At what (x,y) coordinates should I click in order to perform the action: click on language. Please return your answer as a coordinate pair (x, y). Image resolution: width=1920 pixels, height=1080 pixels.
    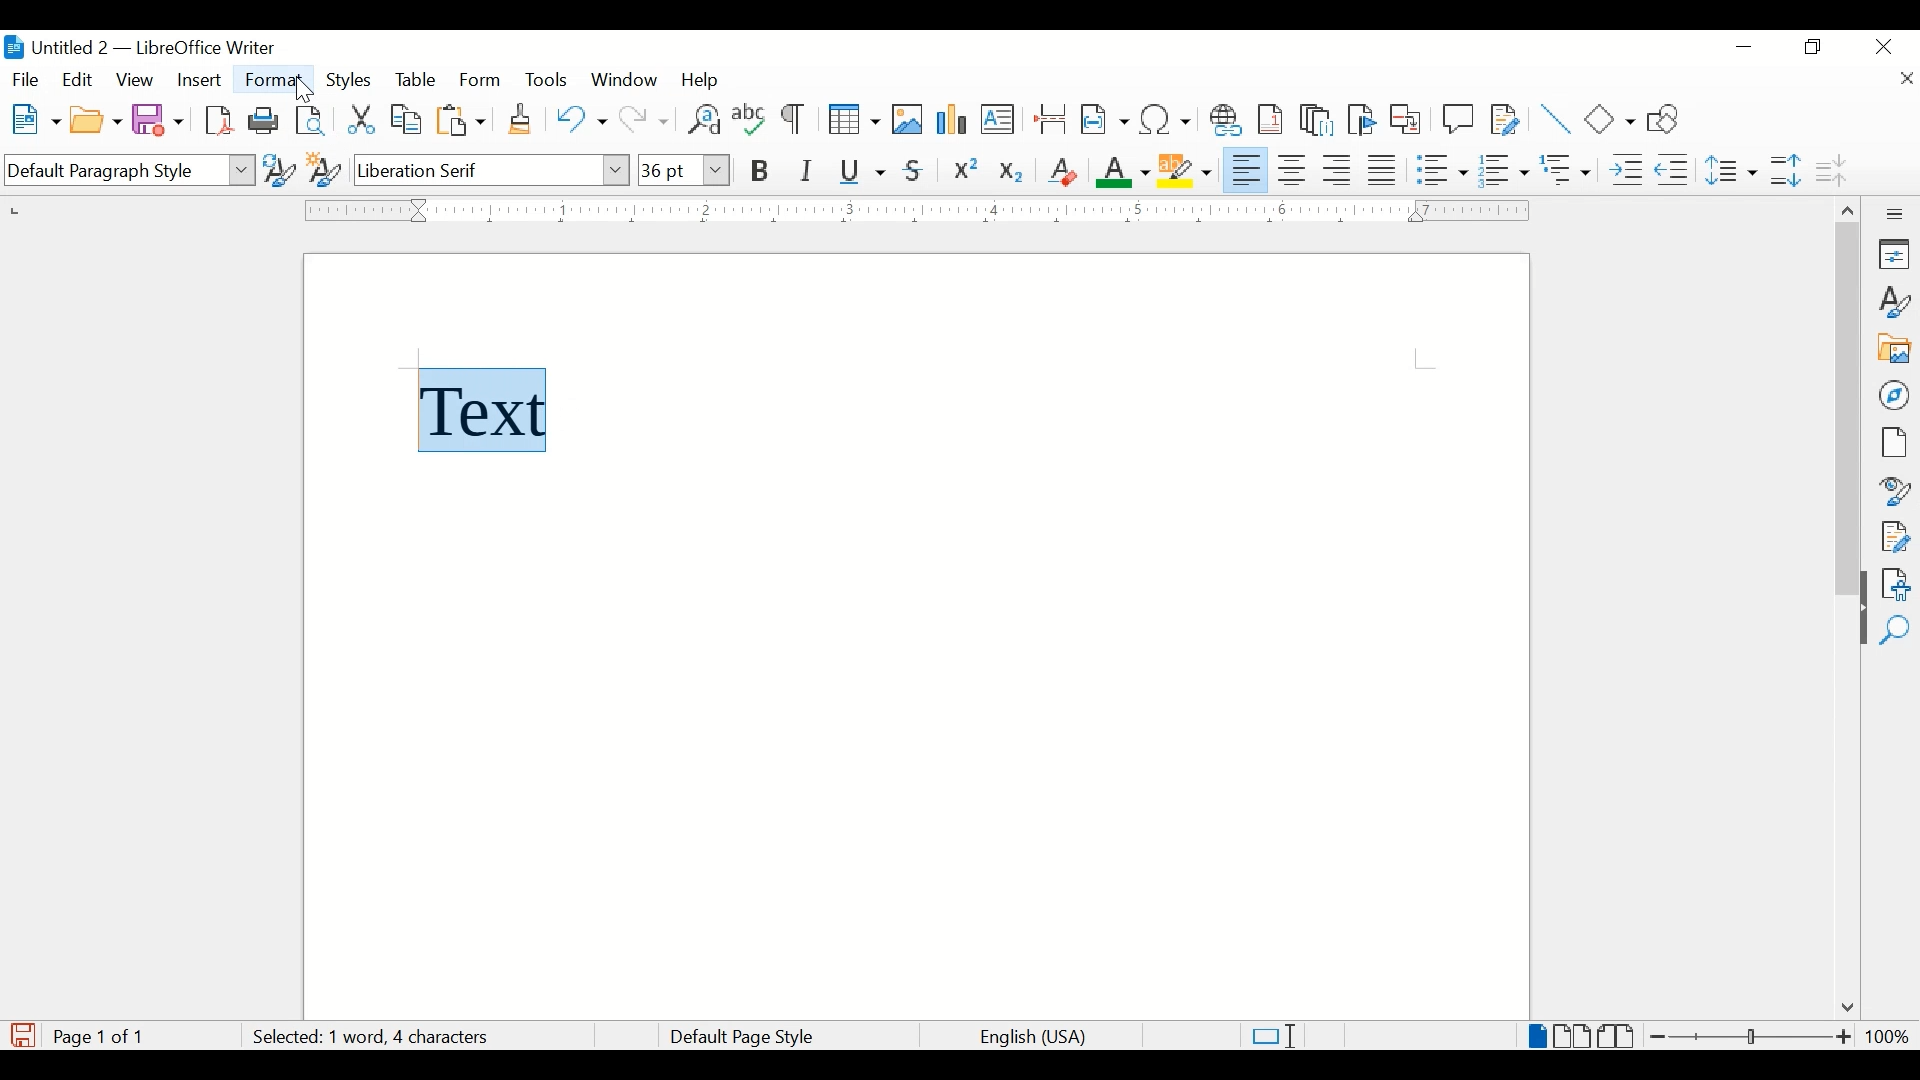
    Looking at the image, I should click on (1035, 1038).